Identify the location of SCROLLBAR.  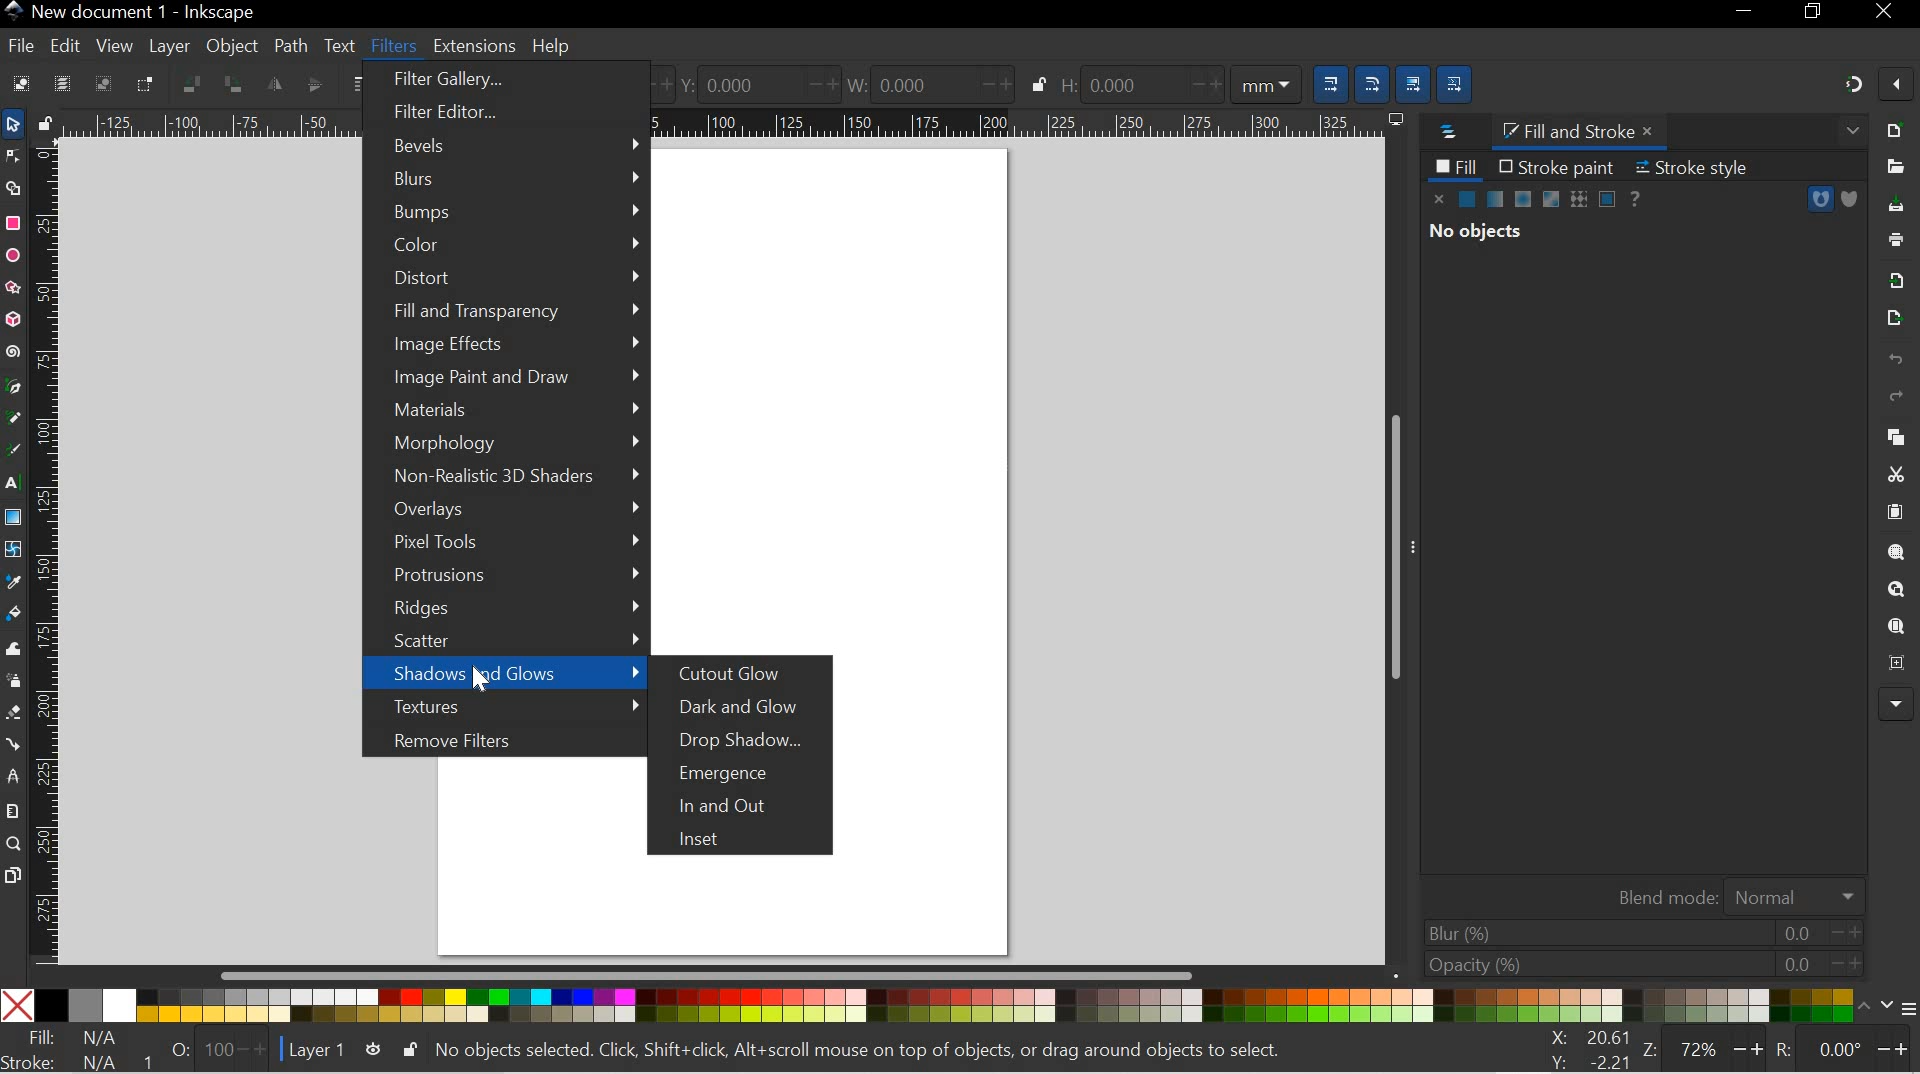
(716, 977).